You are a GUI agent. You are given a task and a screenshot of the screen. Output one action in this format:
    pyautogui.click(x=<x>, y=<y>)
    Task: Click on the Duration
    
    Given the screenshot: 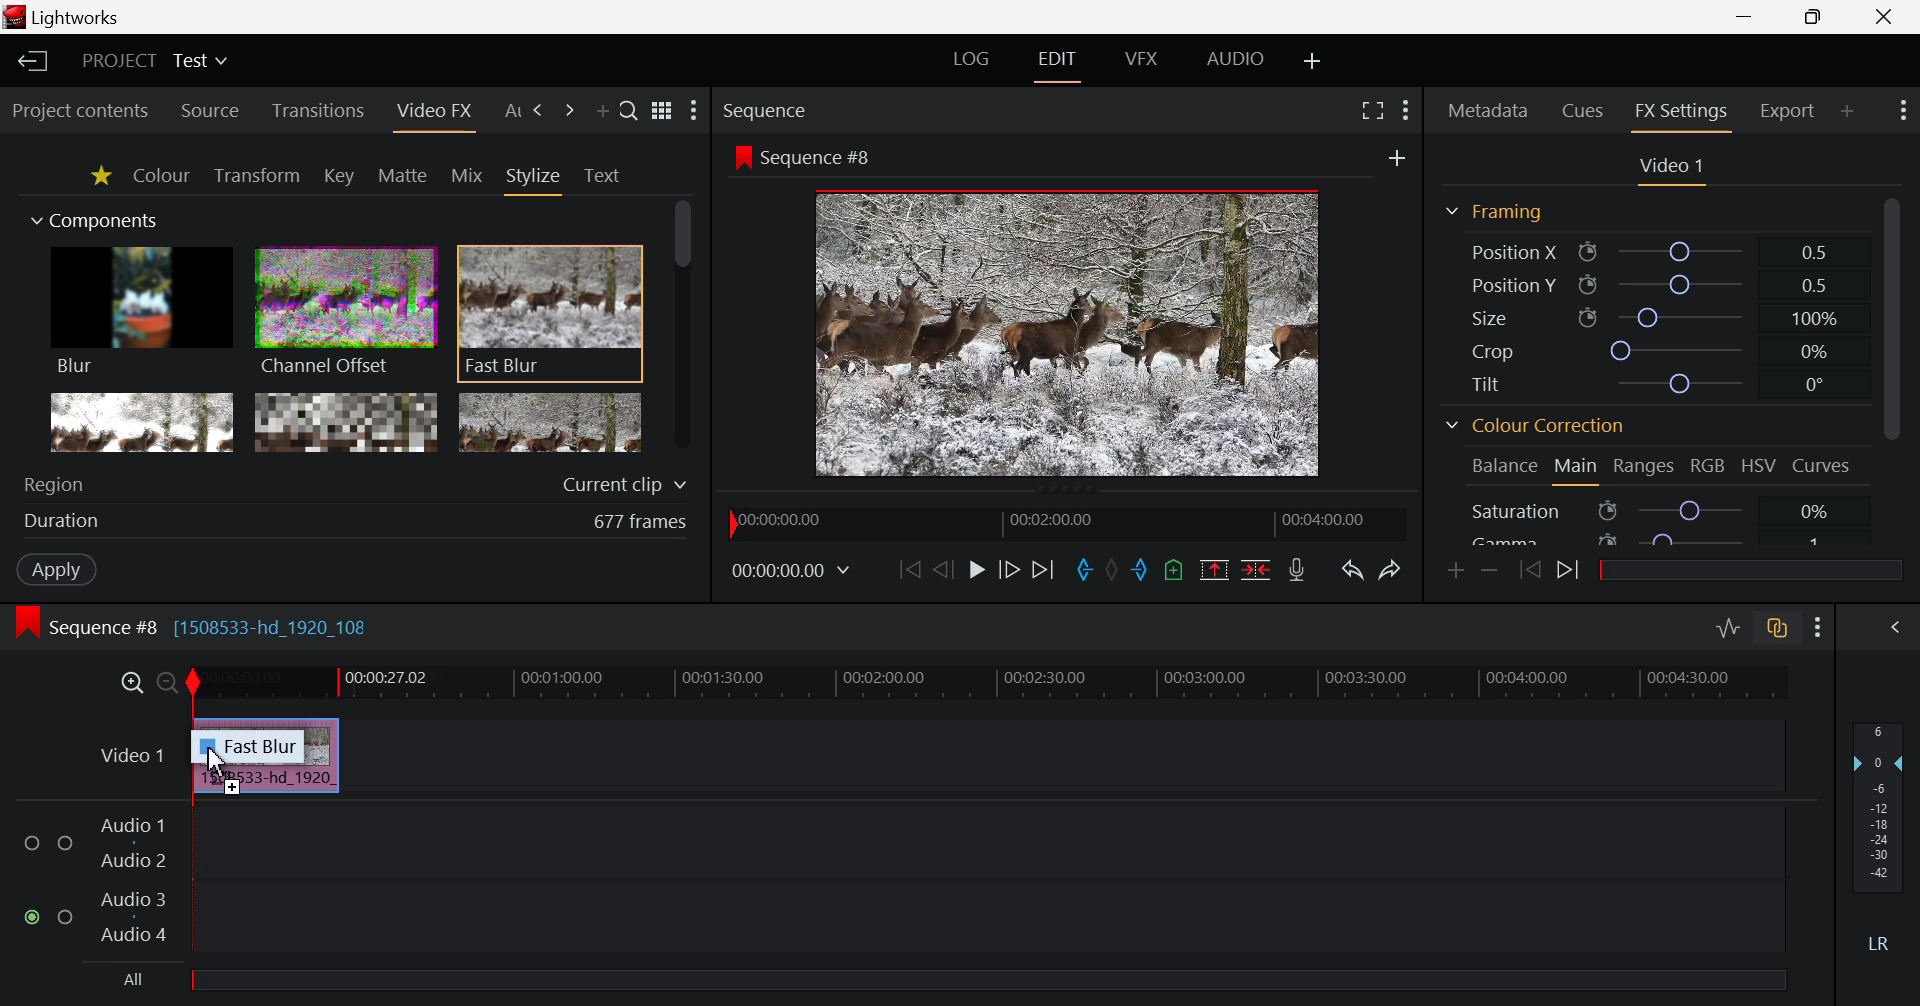 What is the action you would take?
    pyautogui.click(x=360, y=519)
    